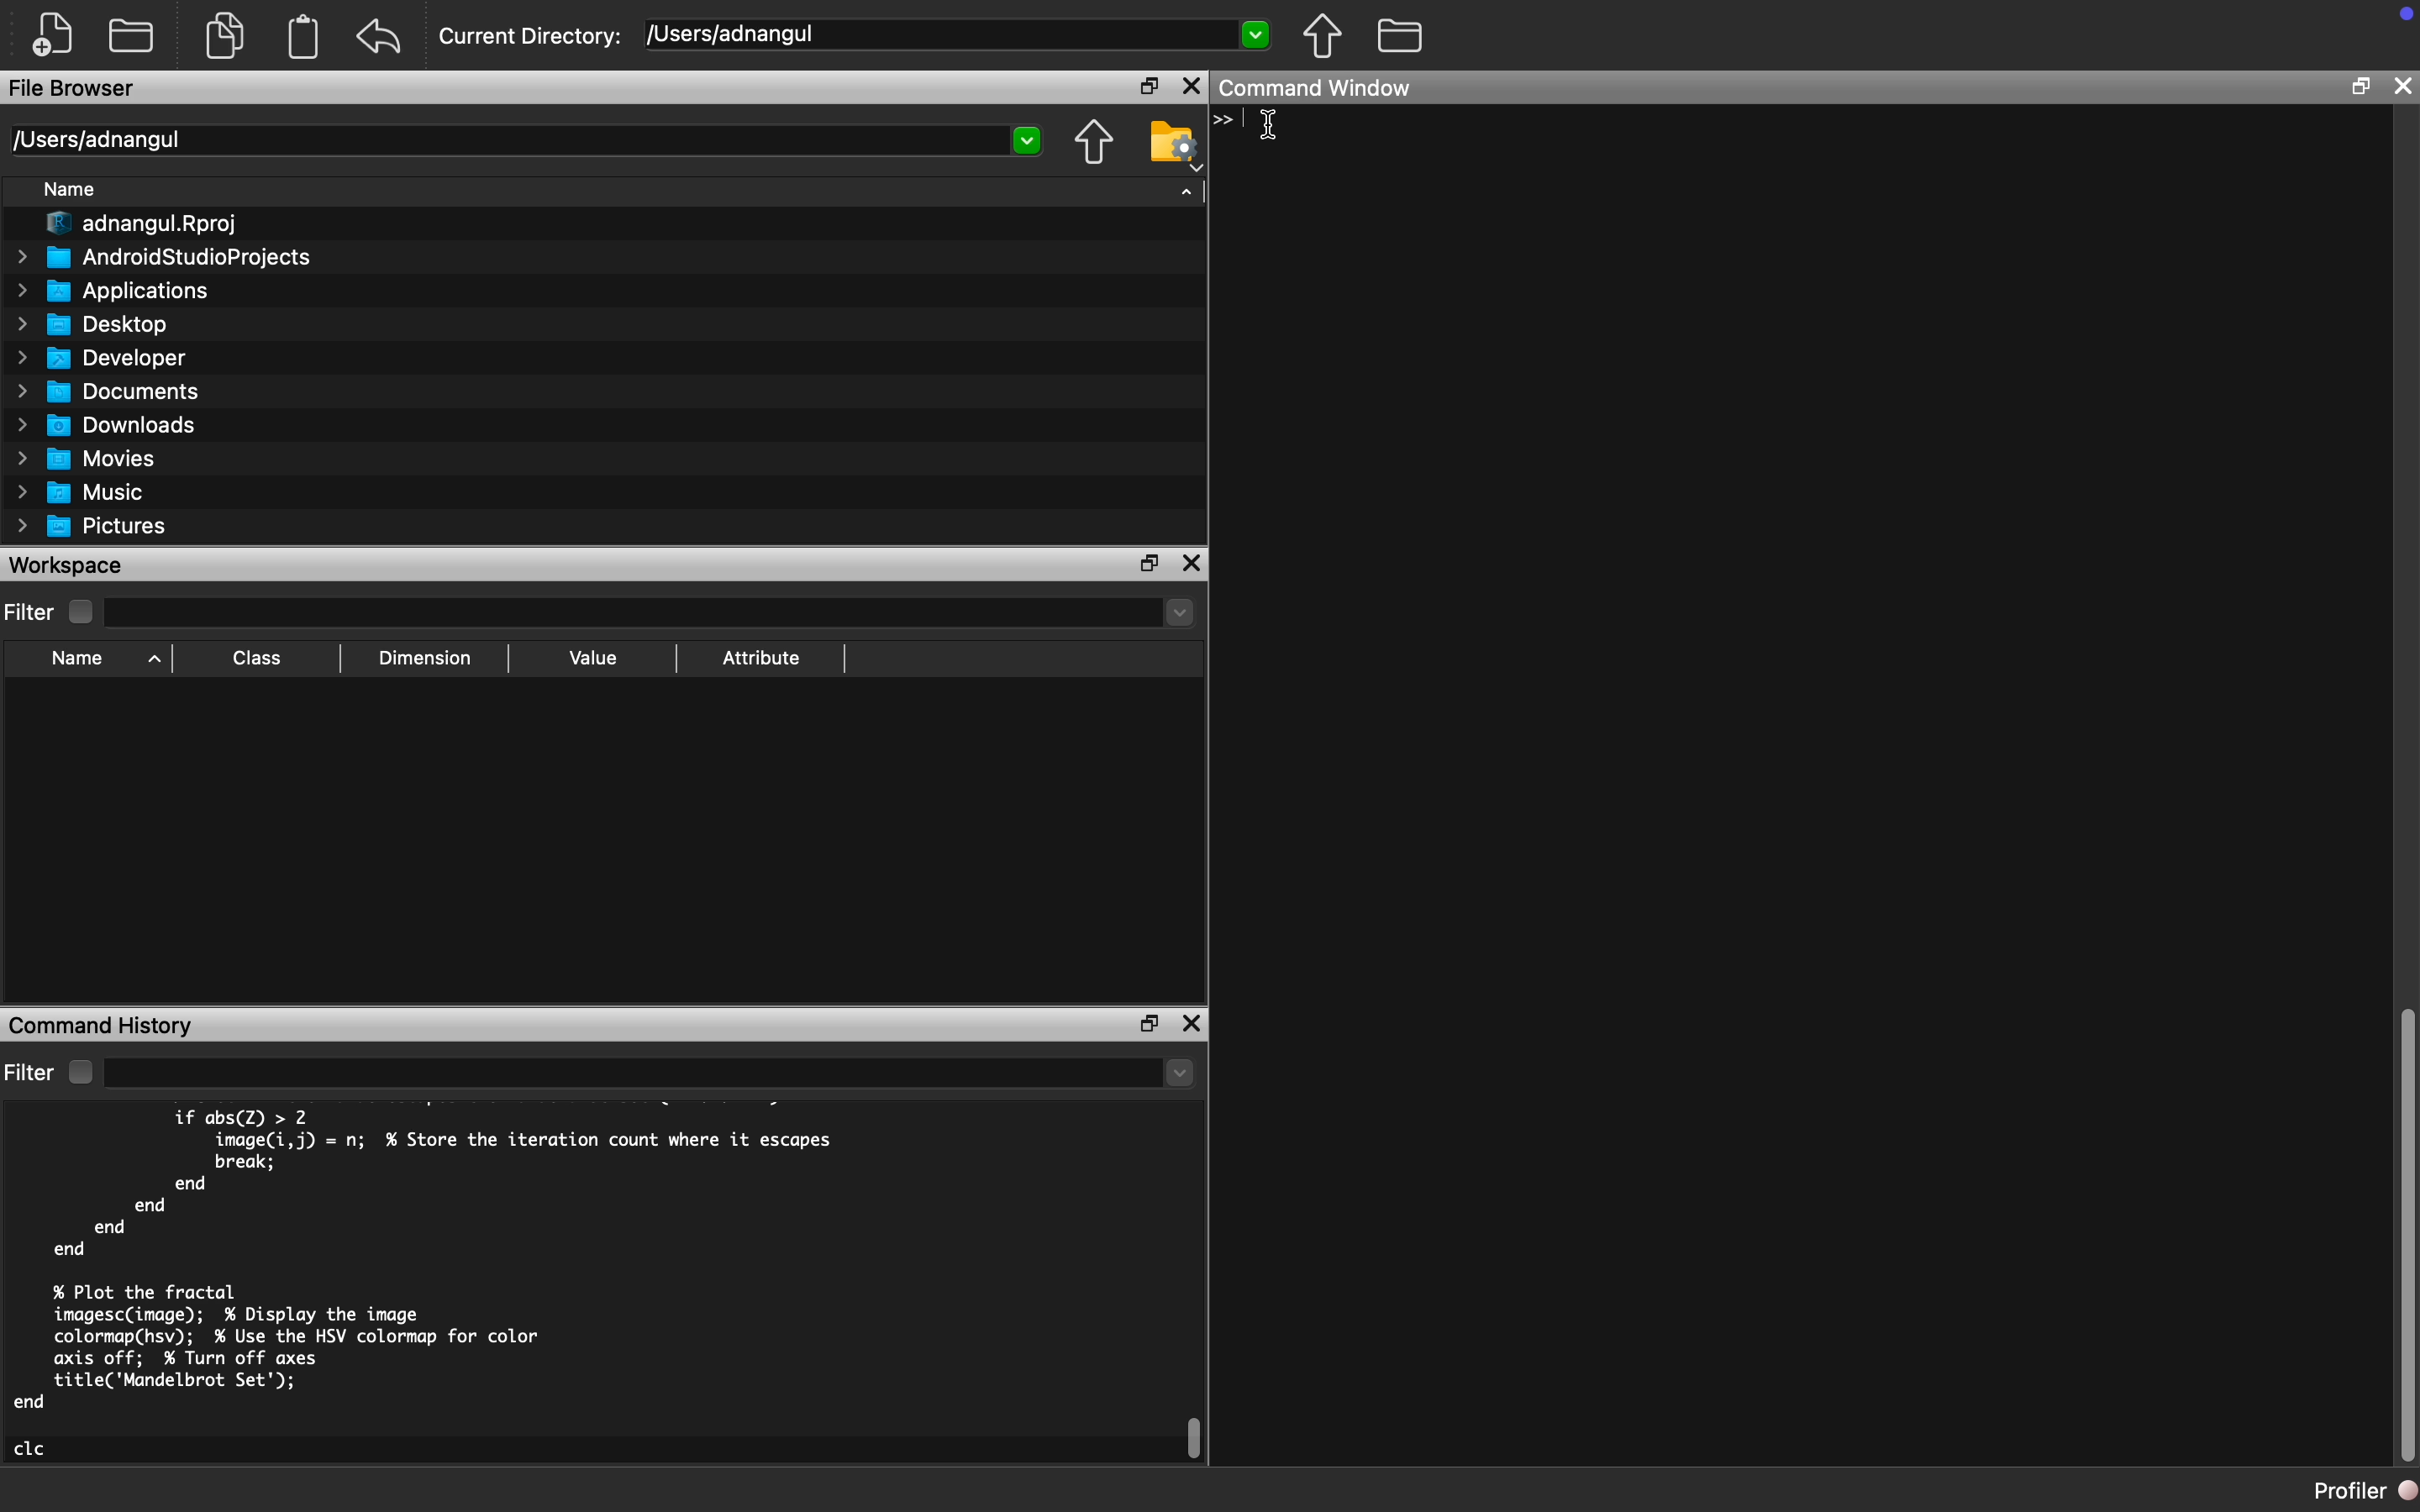 Image resolution: width=2420 pixels, height=1512 pixels. I want to click on Scroll, so click(1196, 1439).